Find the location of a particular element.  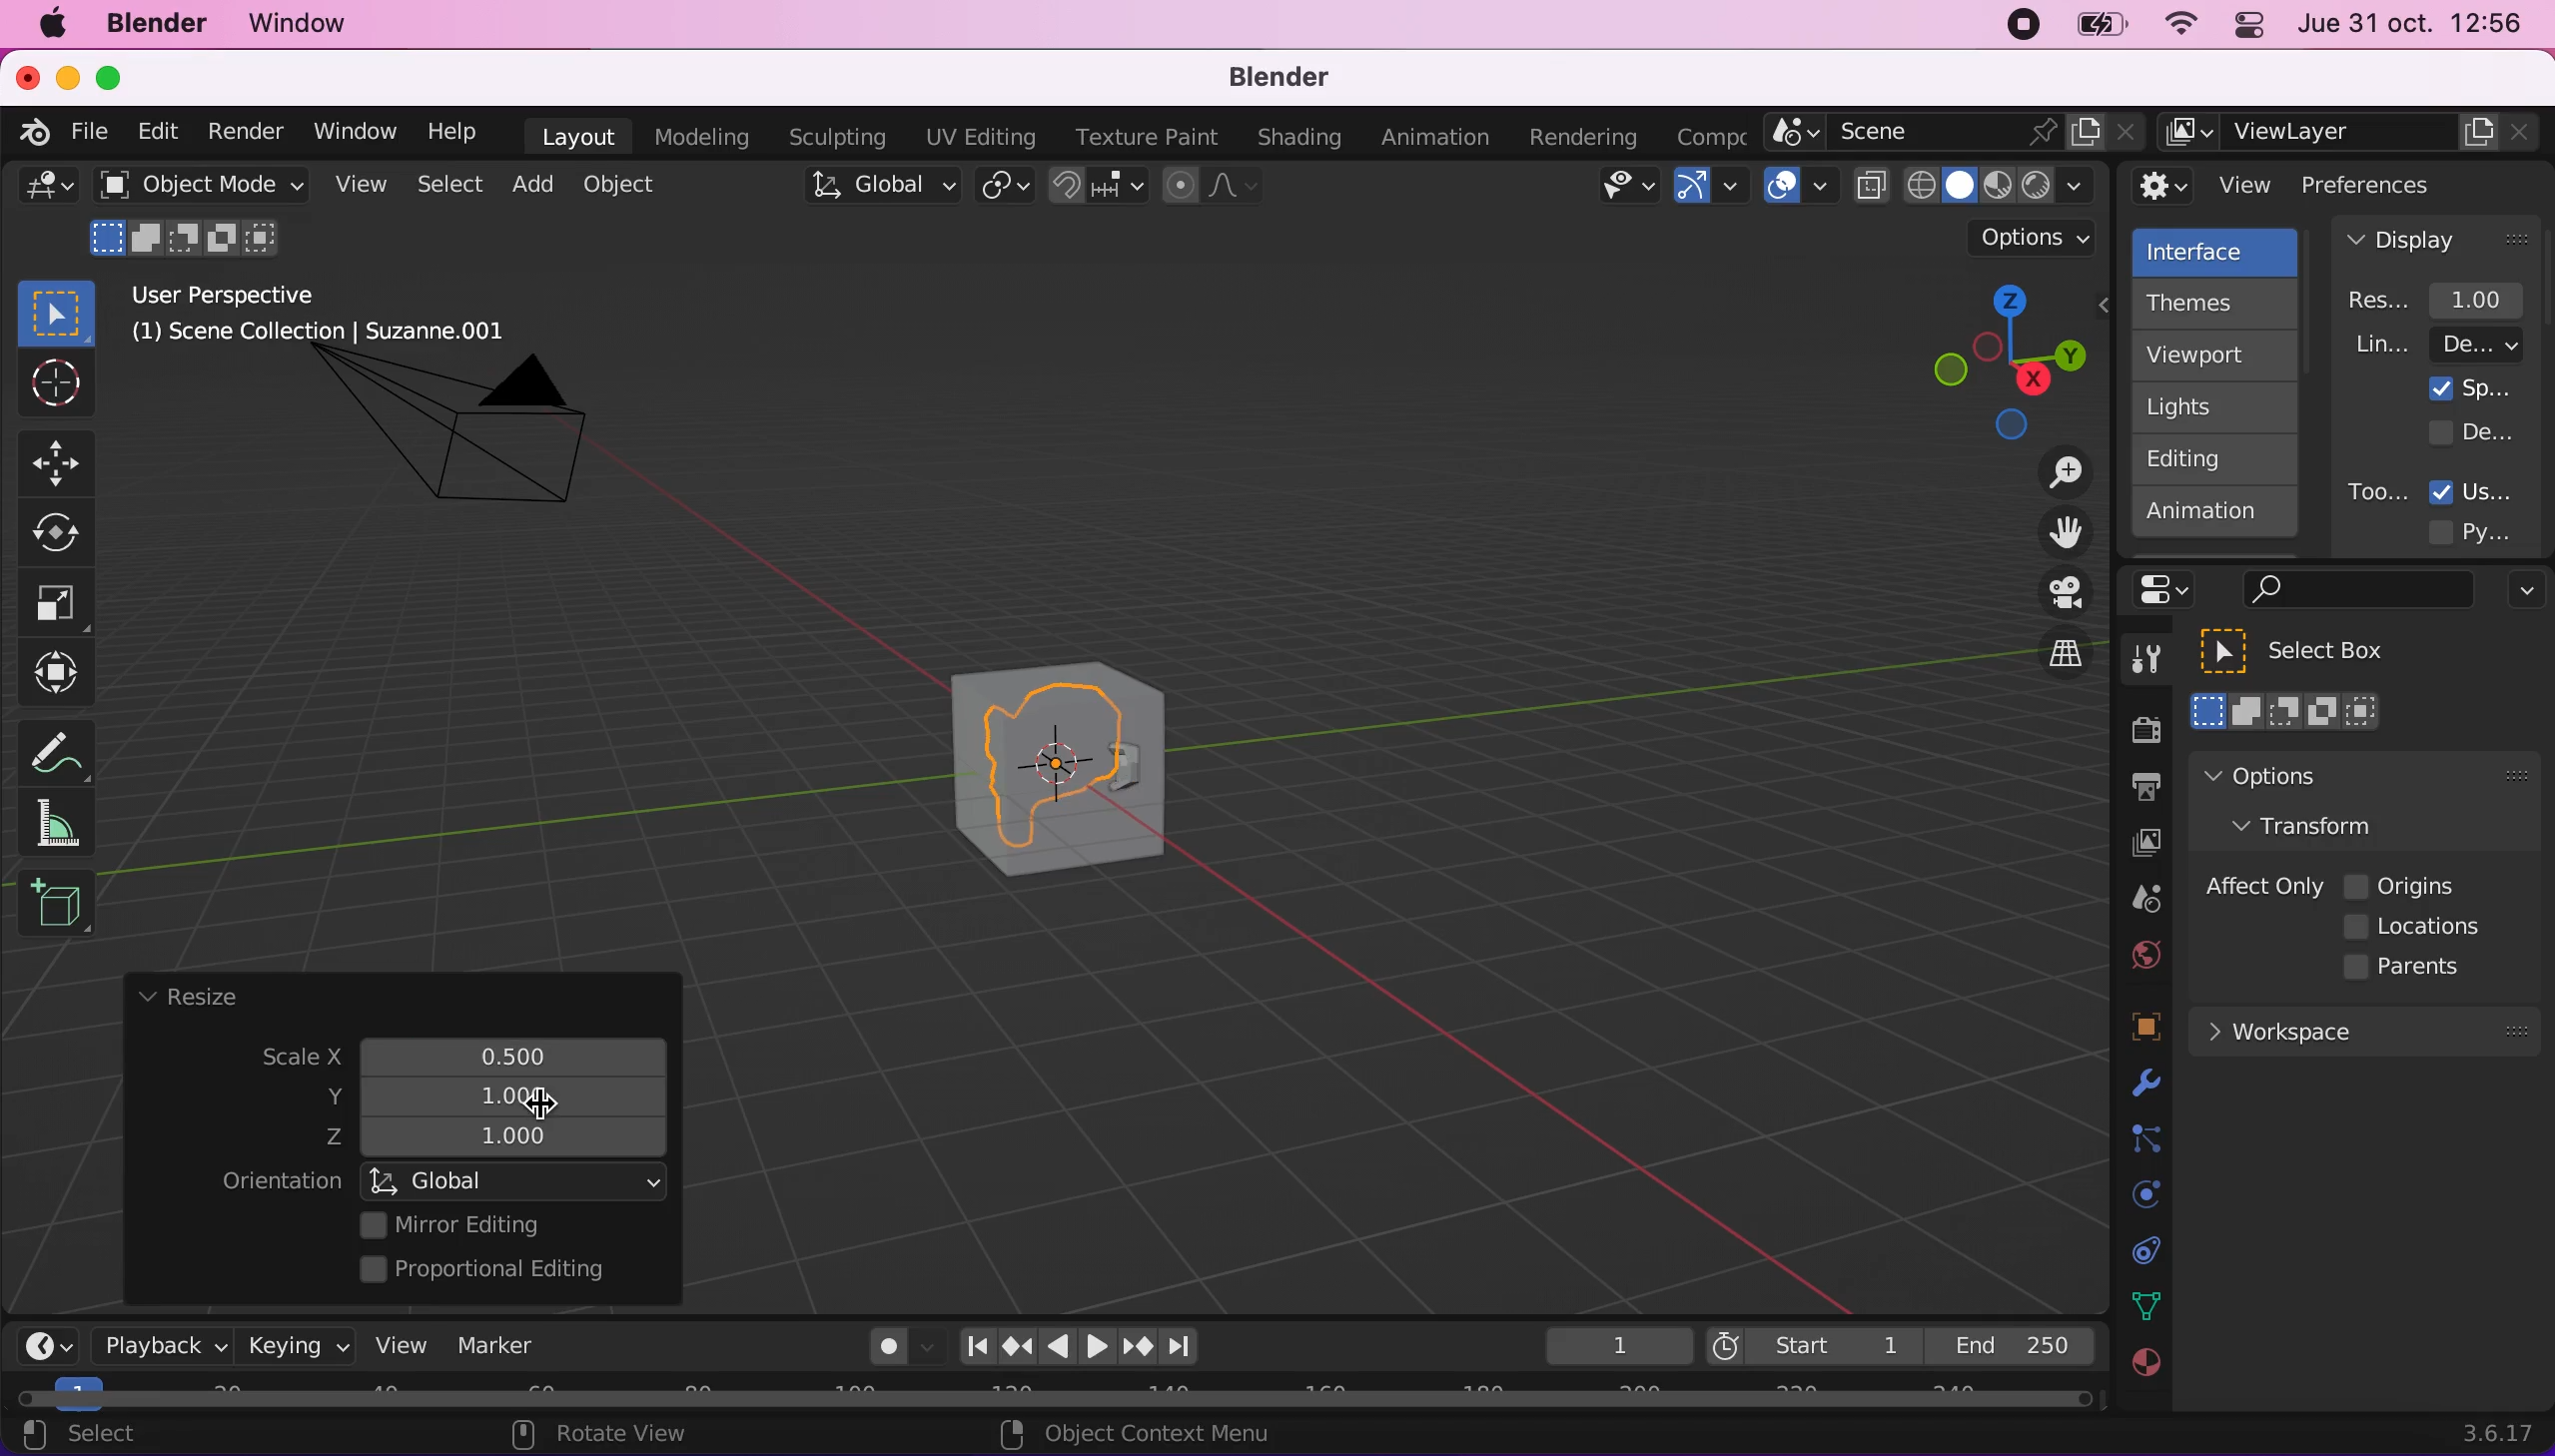

annotate is located at coordinates (65, 747).